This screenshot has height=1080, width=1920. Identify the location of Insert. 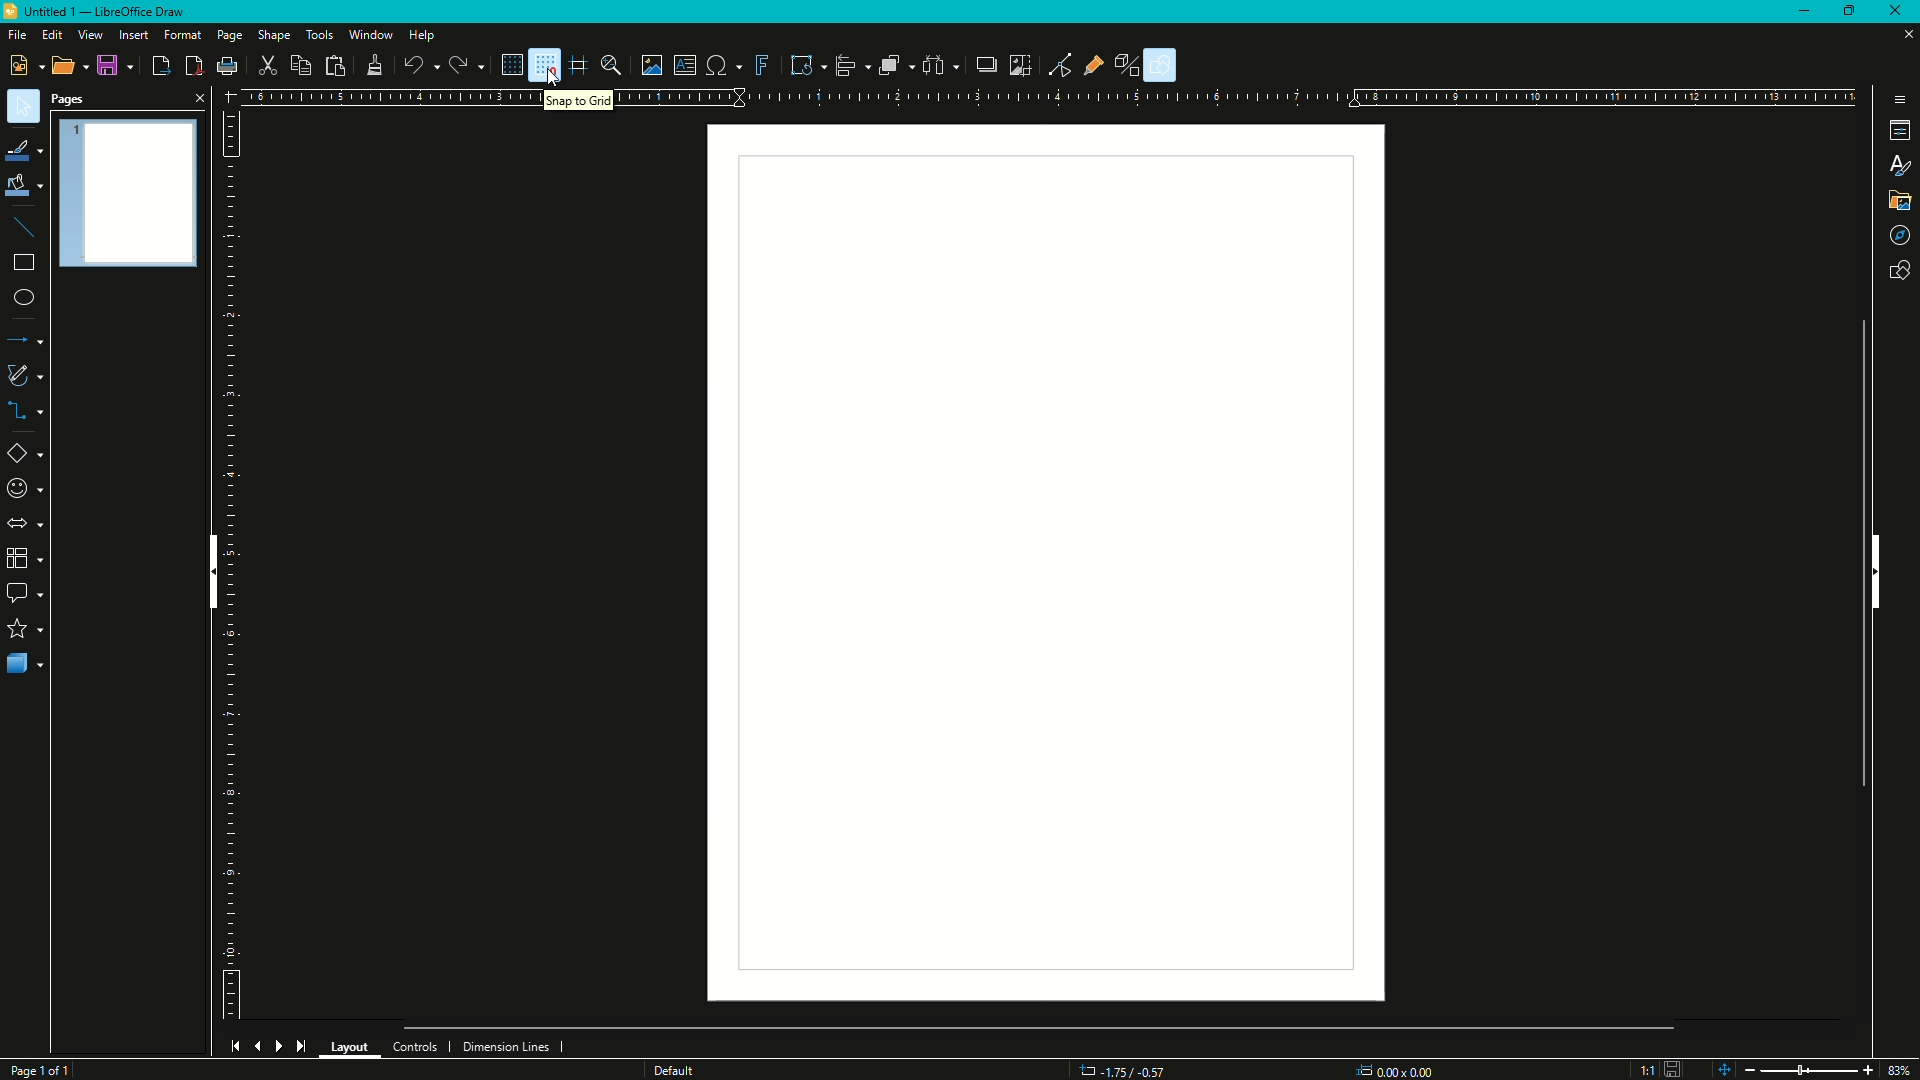
(138, 35).